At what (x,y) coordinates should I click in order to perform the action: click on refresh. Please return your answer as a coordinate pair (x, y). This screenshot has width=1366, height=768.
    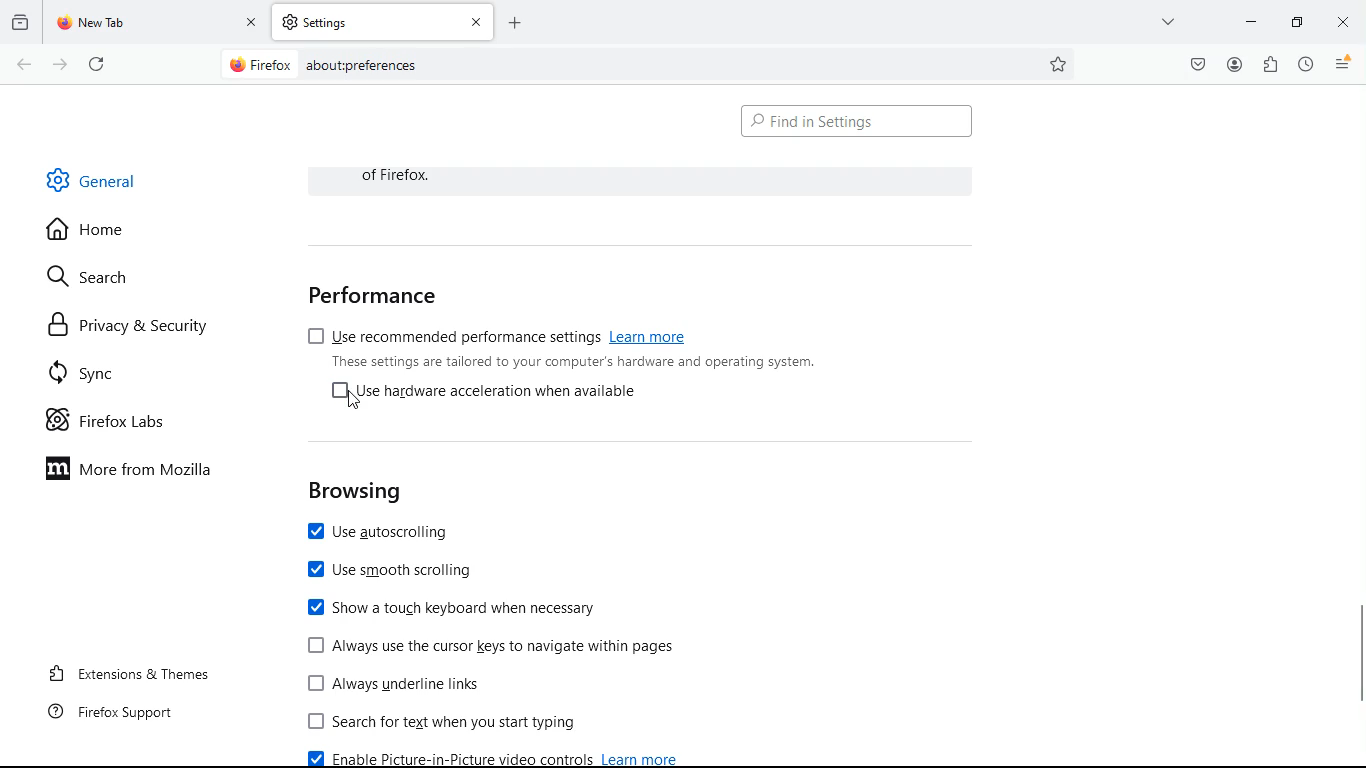
    Looking at the image, I should click on (97, 63).